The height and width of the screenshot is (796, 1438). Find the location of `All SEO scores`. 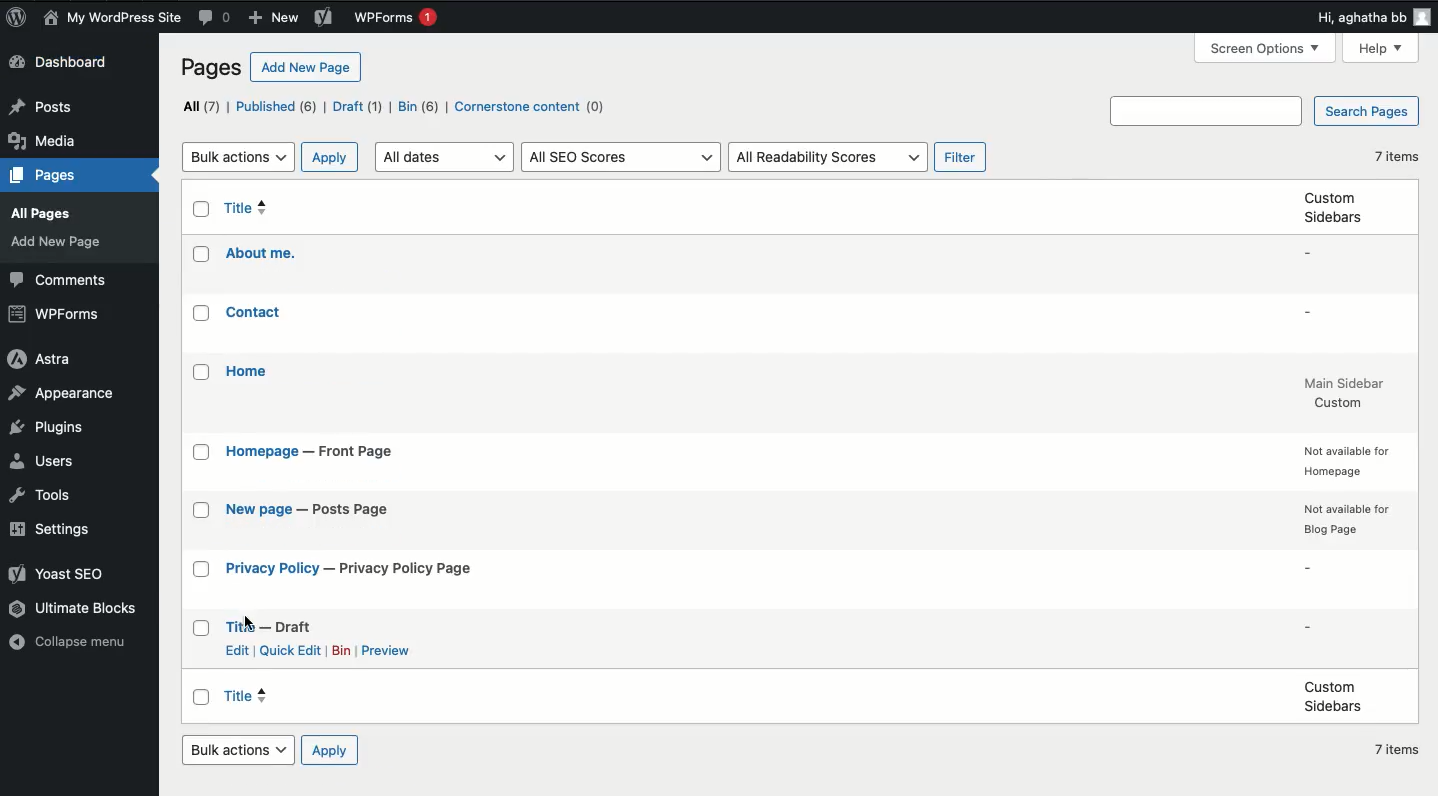

All SEO scores is located at coordinates (619, 156).